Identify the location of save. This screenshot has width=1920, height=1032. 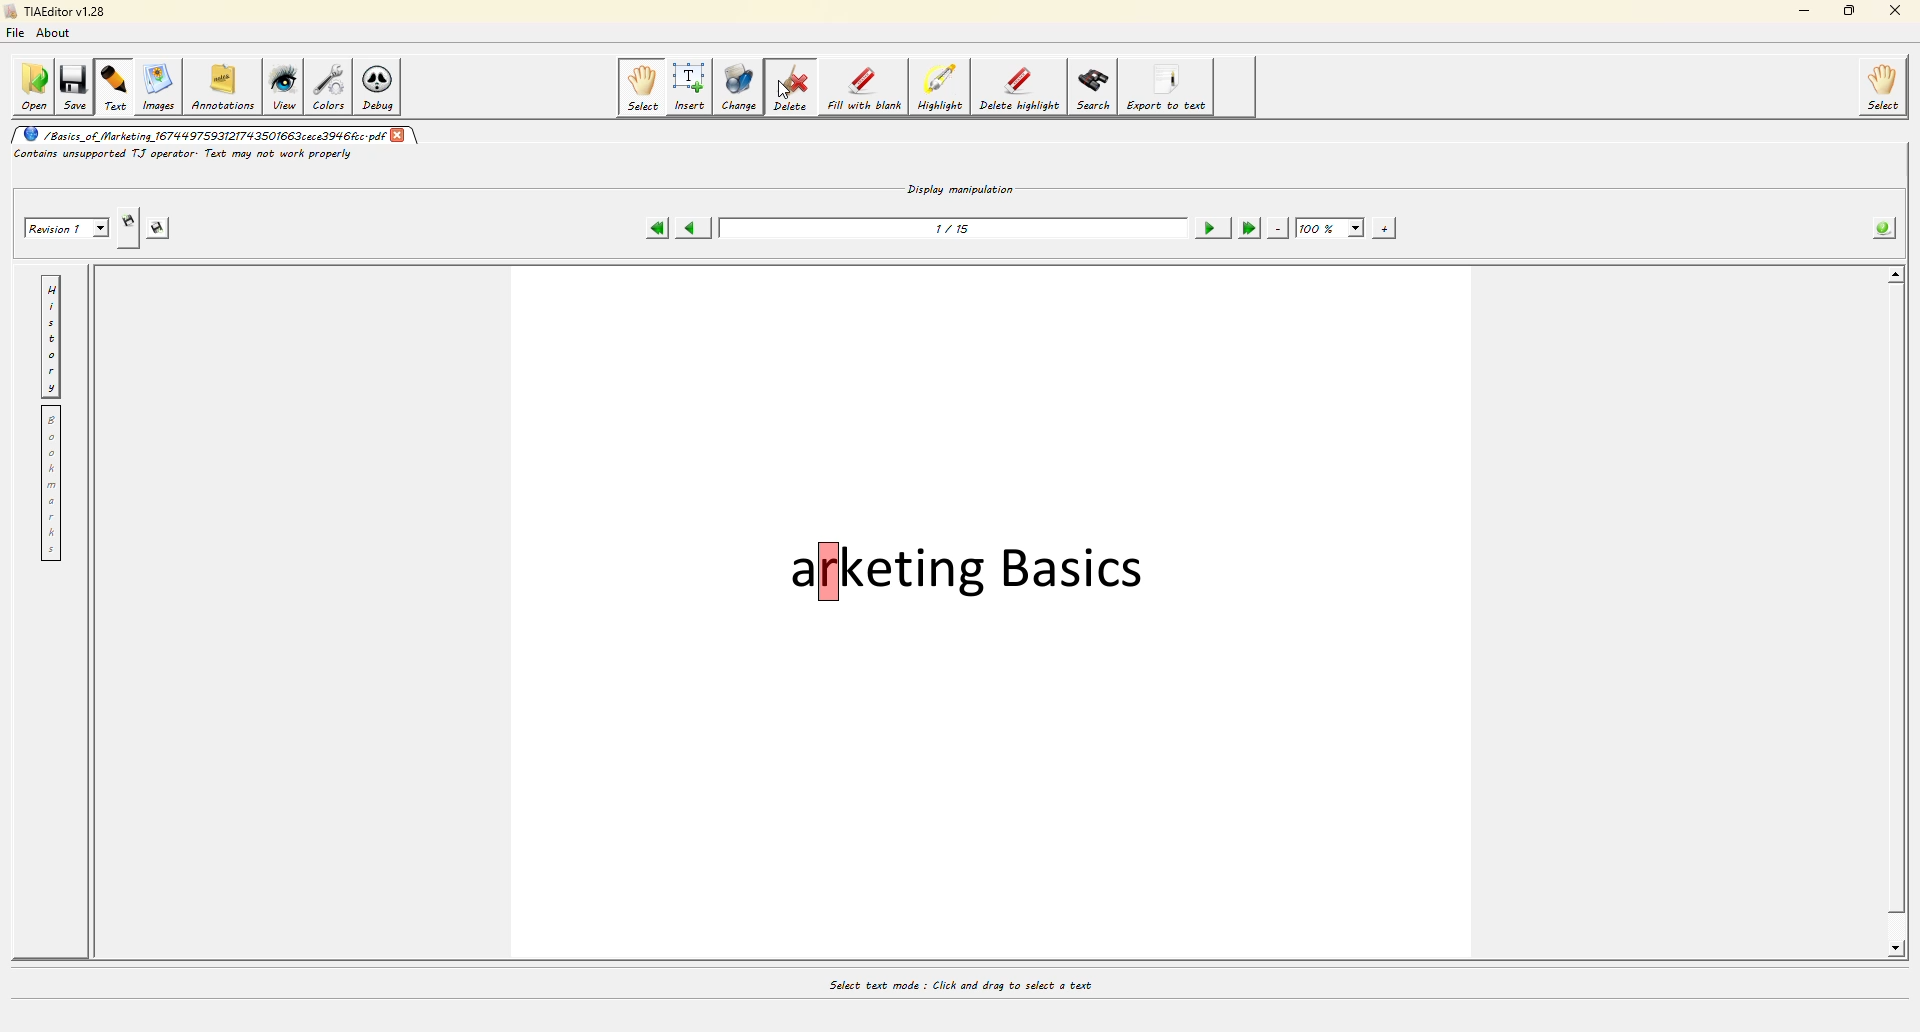
(76, 87).